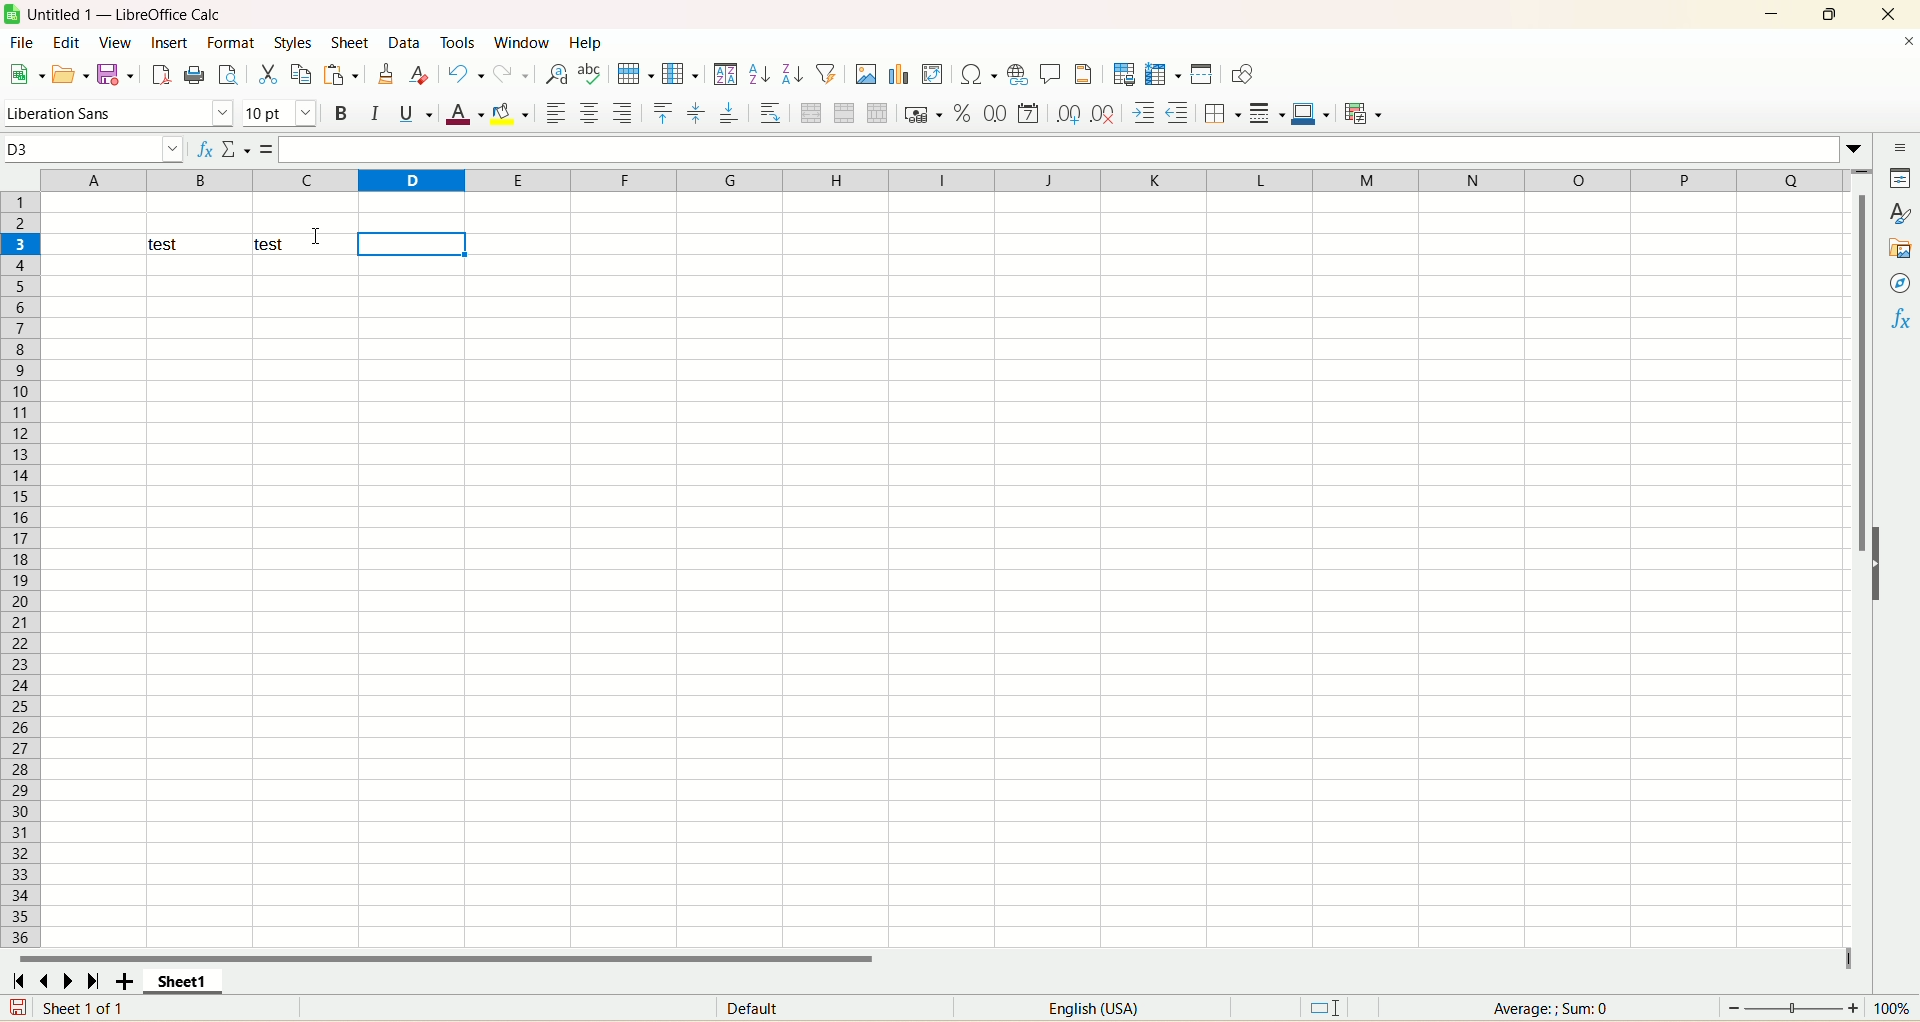 Image resolution: width=1920 pixels, height=1022 pixels. Describe the element at coordinates (230, 42) in the screenshot. I see `format` at that location.